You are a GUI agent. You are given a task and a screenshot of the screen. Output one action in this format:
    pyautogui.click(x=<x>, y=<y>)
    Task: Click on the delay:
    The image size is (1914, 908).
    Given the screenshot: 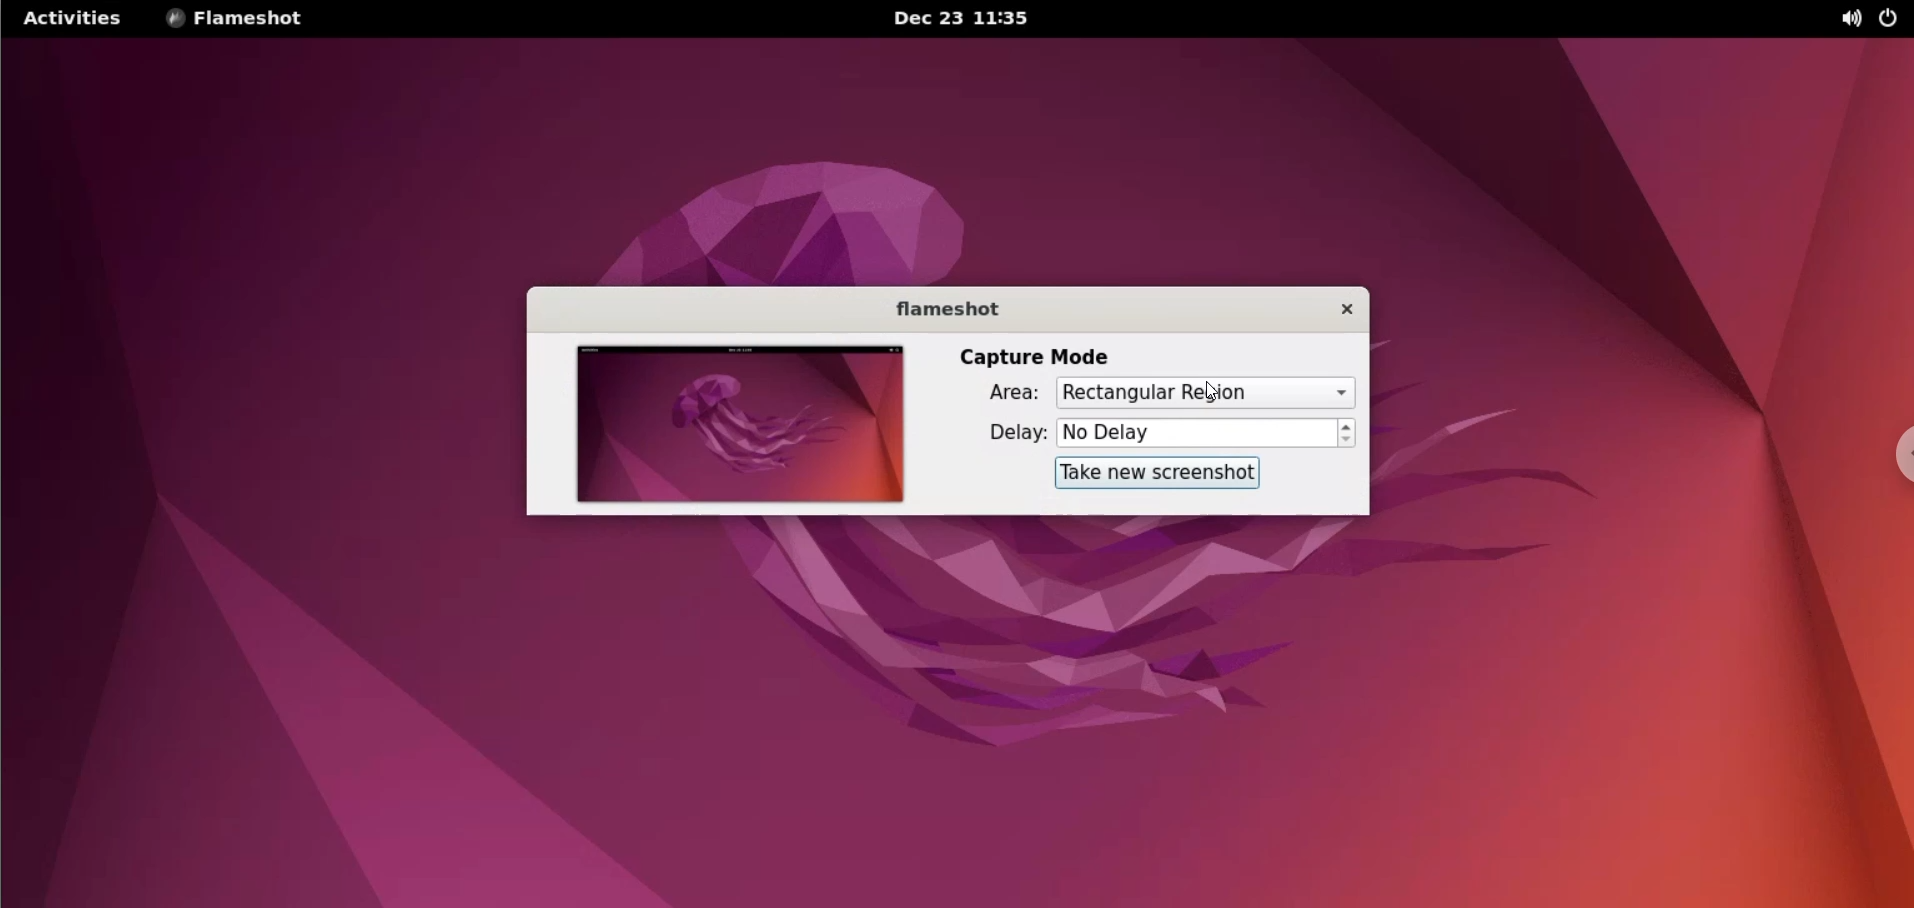 What is the action you would take?
    pyautogui.click(x=1009, y=435)
    